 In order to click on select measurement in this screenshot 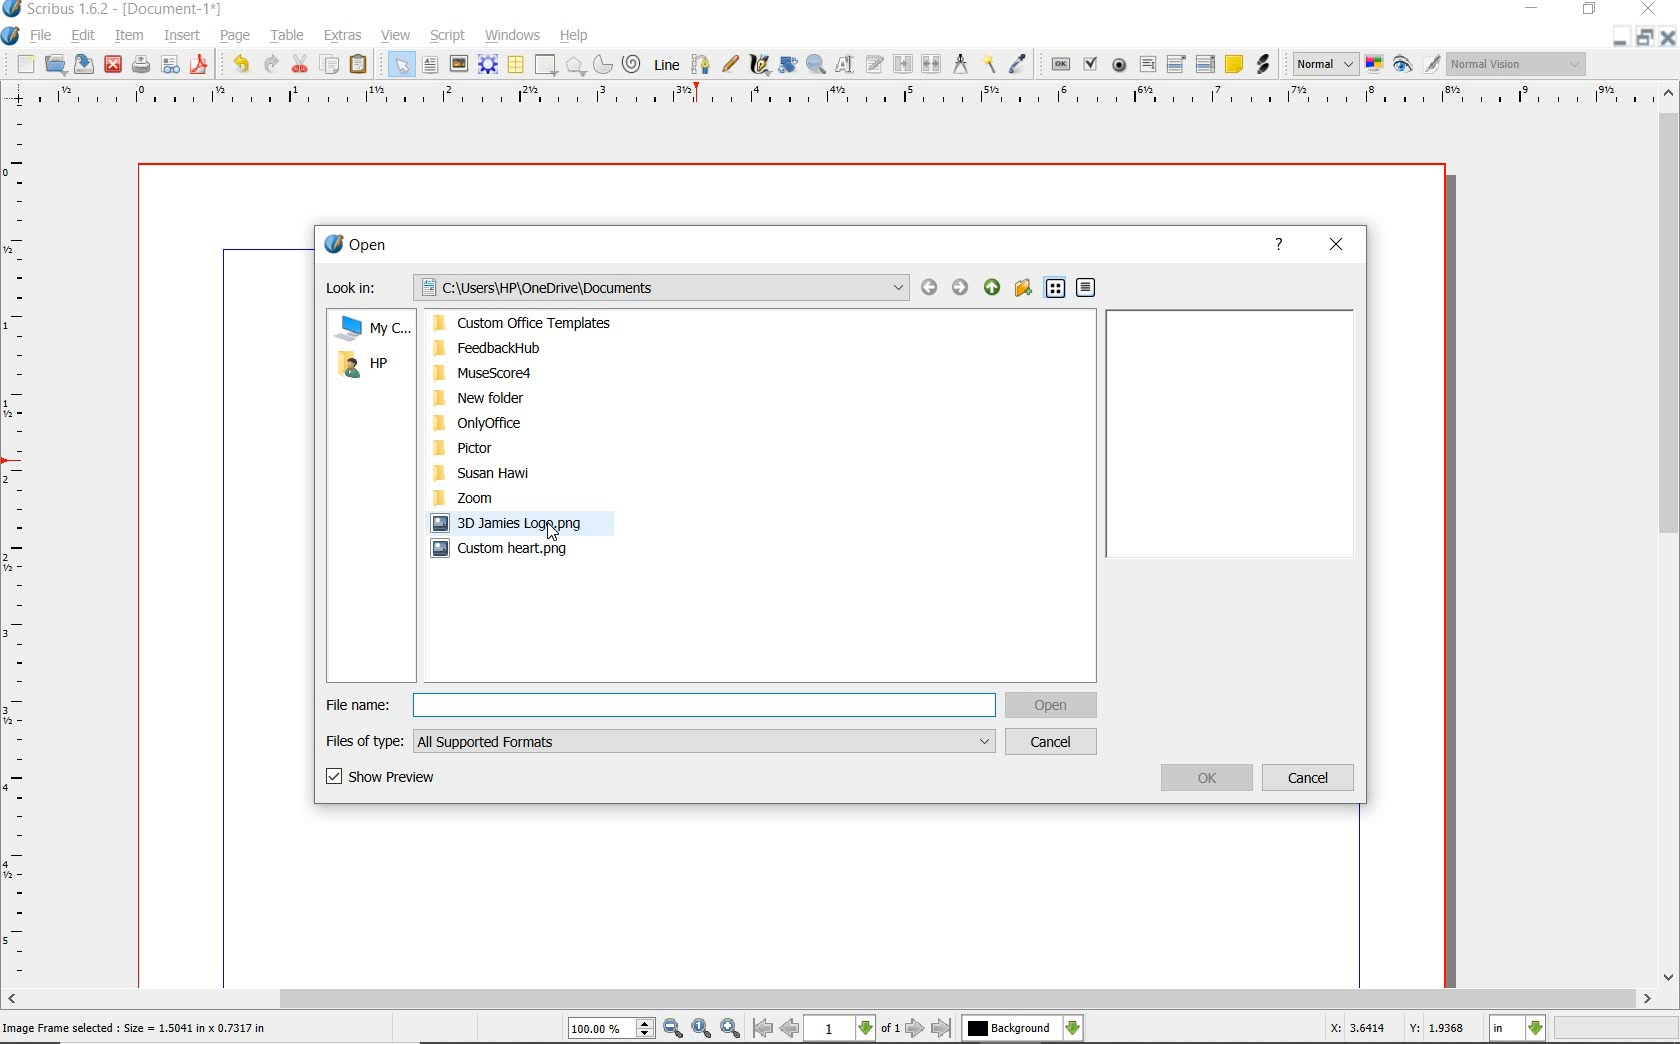, I will do `click(1518, 1028)`.